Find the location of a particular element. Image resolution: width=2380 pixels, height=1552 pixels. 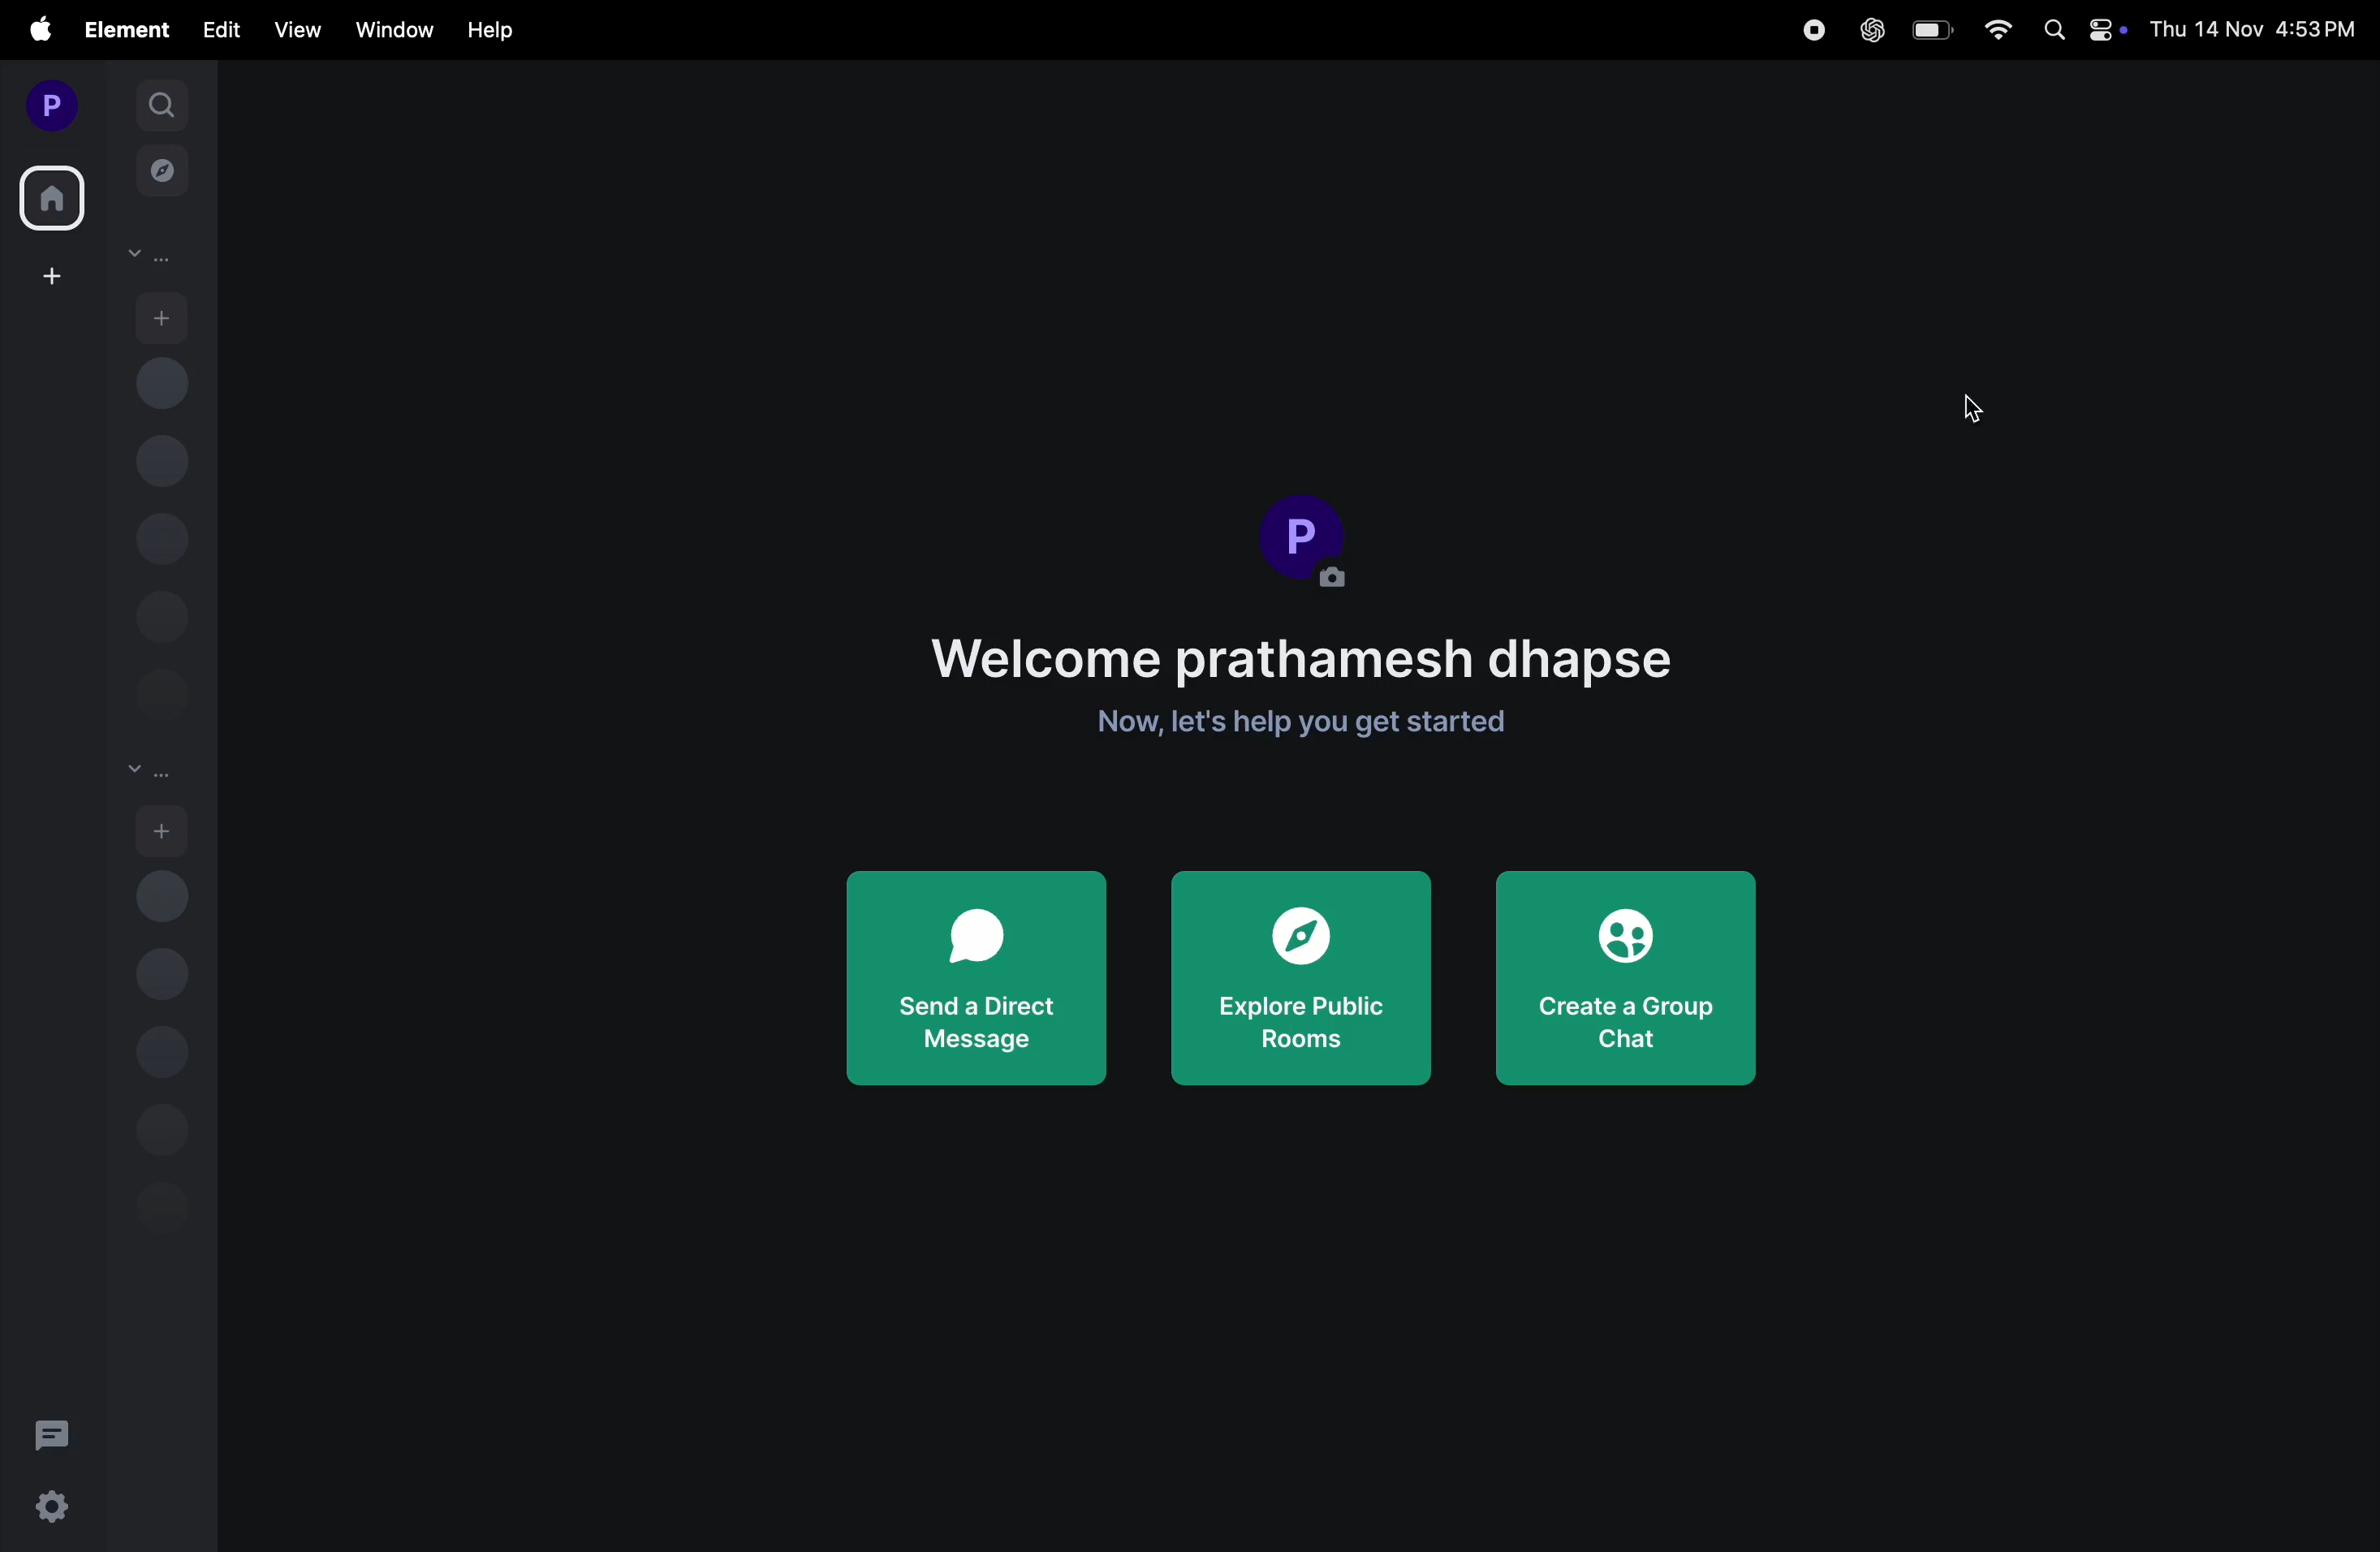

help is located at coordinates (500, 27).